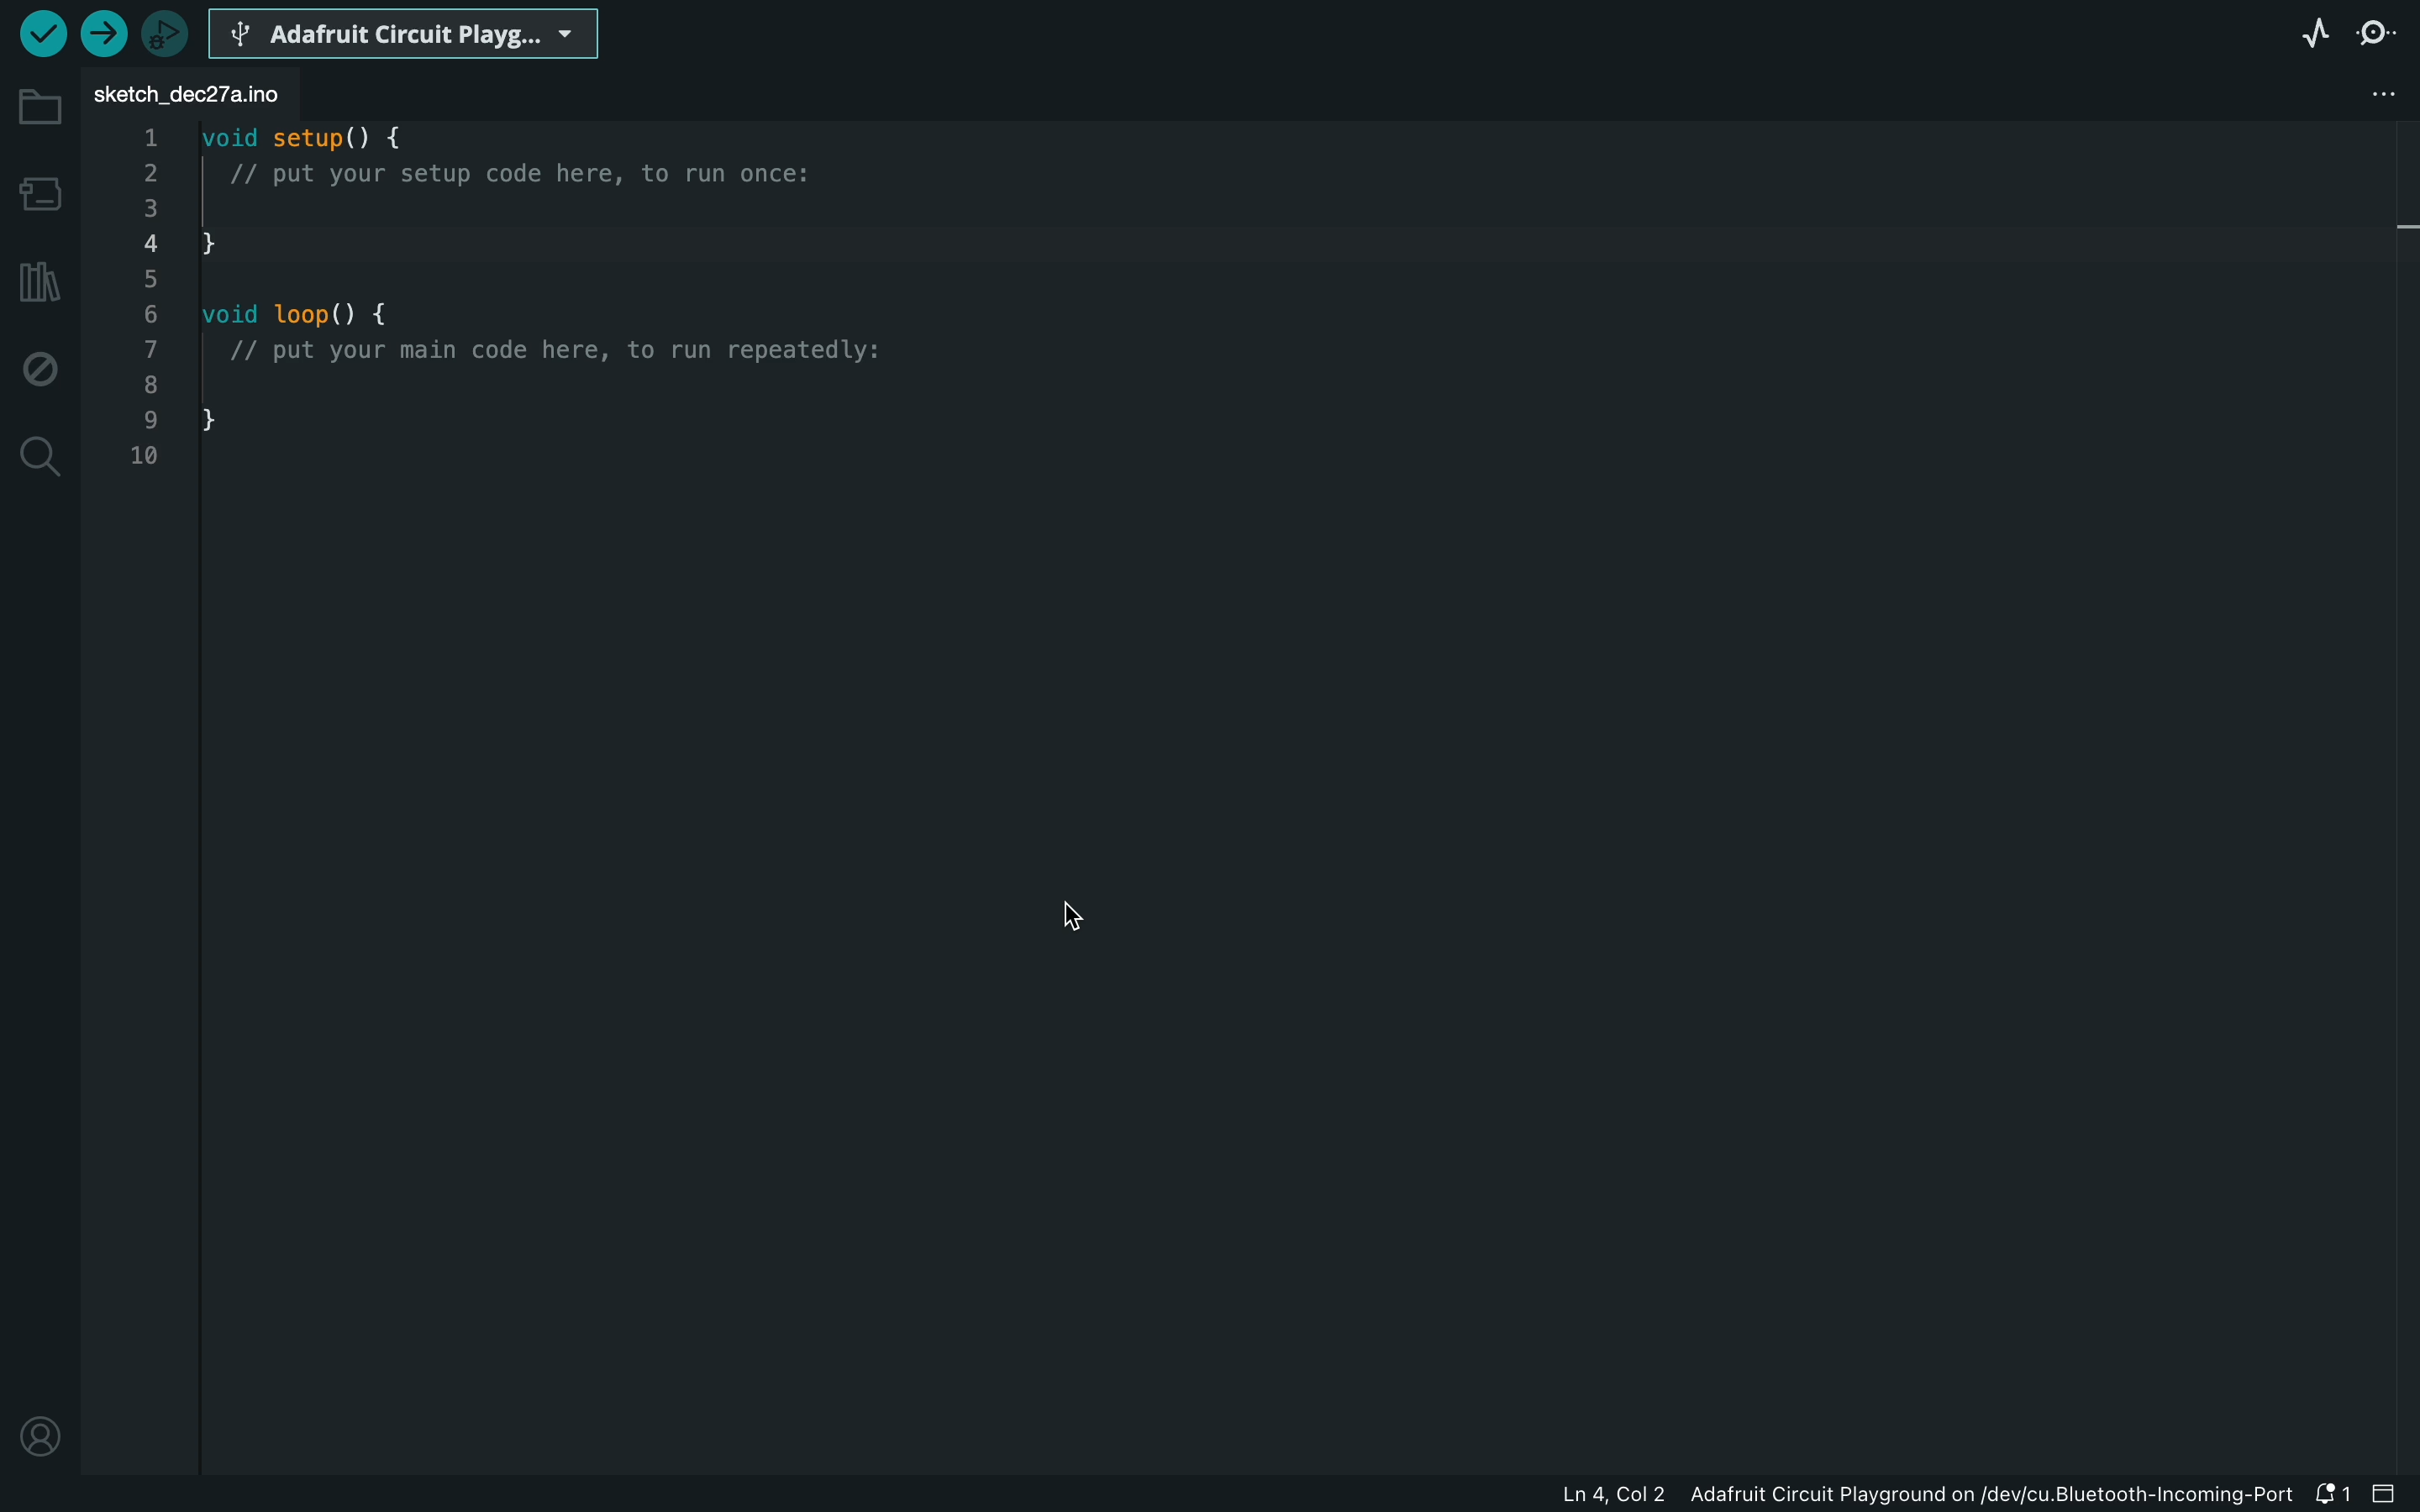 The height and width of the screenshot is (1512, 2420). What do you see at coordinates (106, 33) in the screenshot?
I see `upload` at bounding box center [106, 33].